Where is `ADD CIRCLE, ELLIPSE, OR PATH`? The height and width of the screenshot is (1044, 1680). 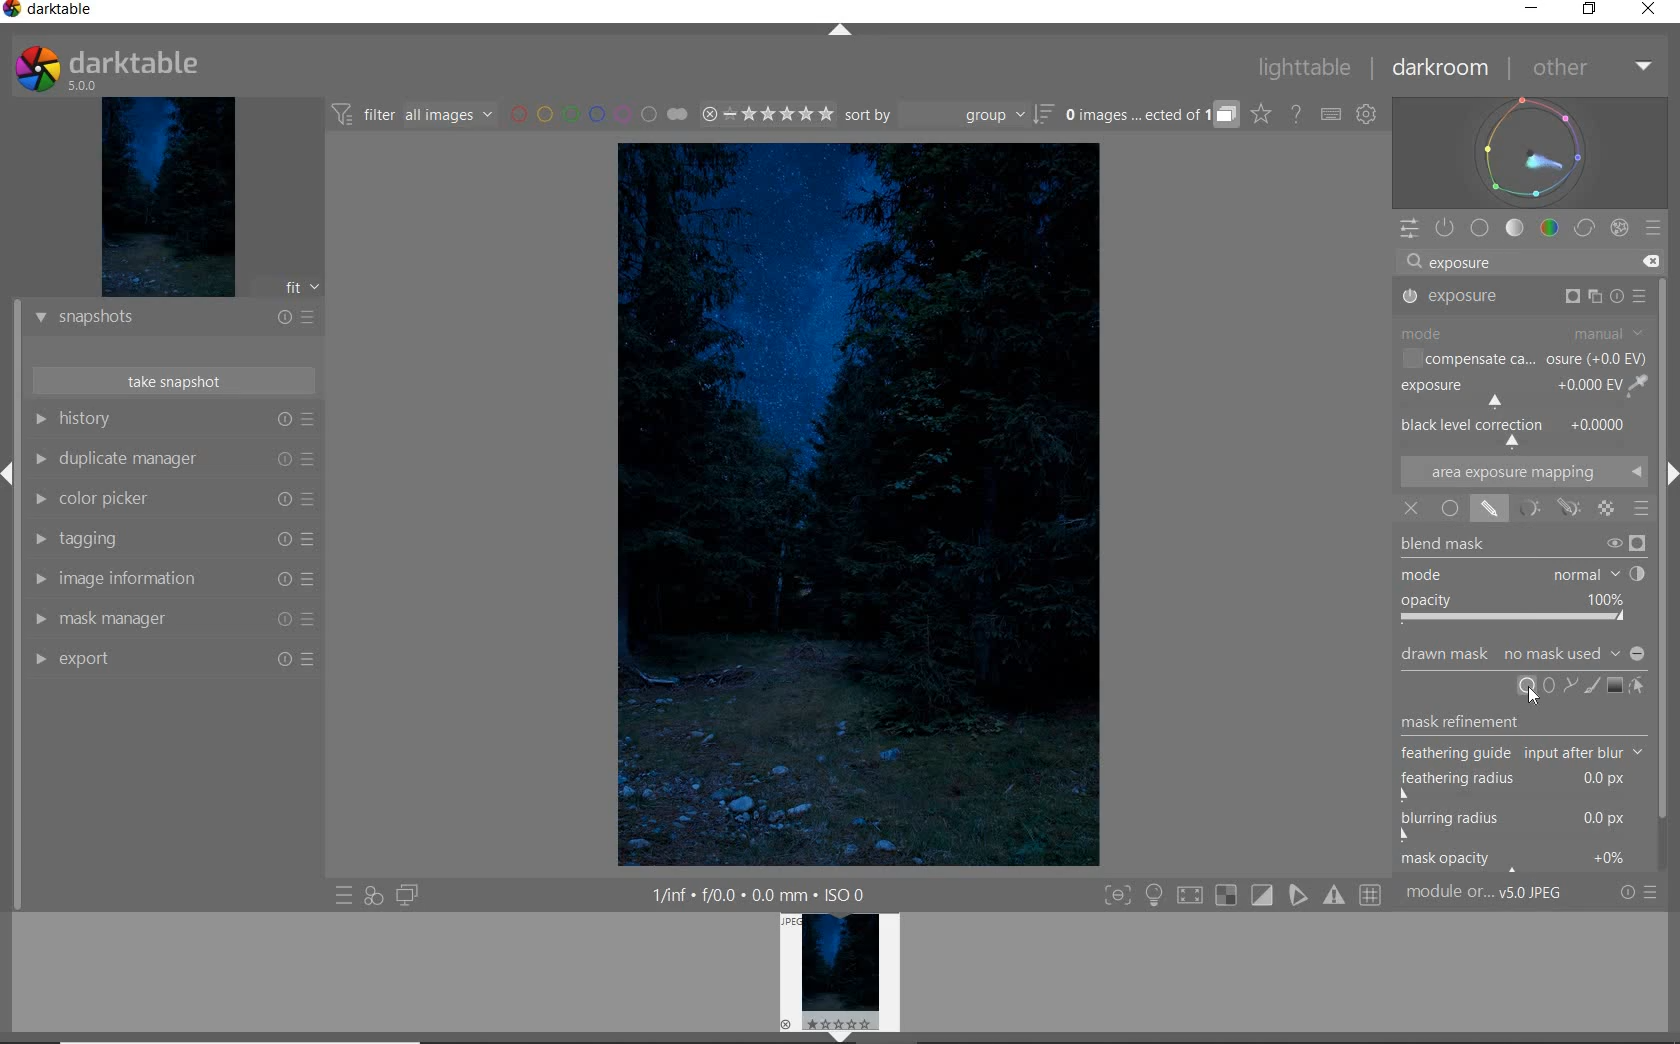 ADD CIRCLE, ELLIPSE, OR PATH is located at coordinates (1545, 687).